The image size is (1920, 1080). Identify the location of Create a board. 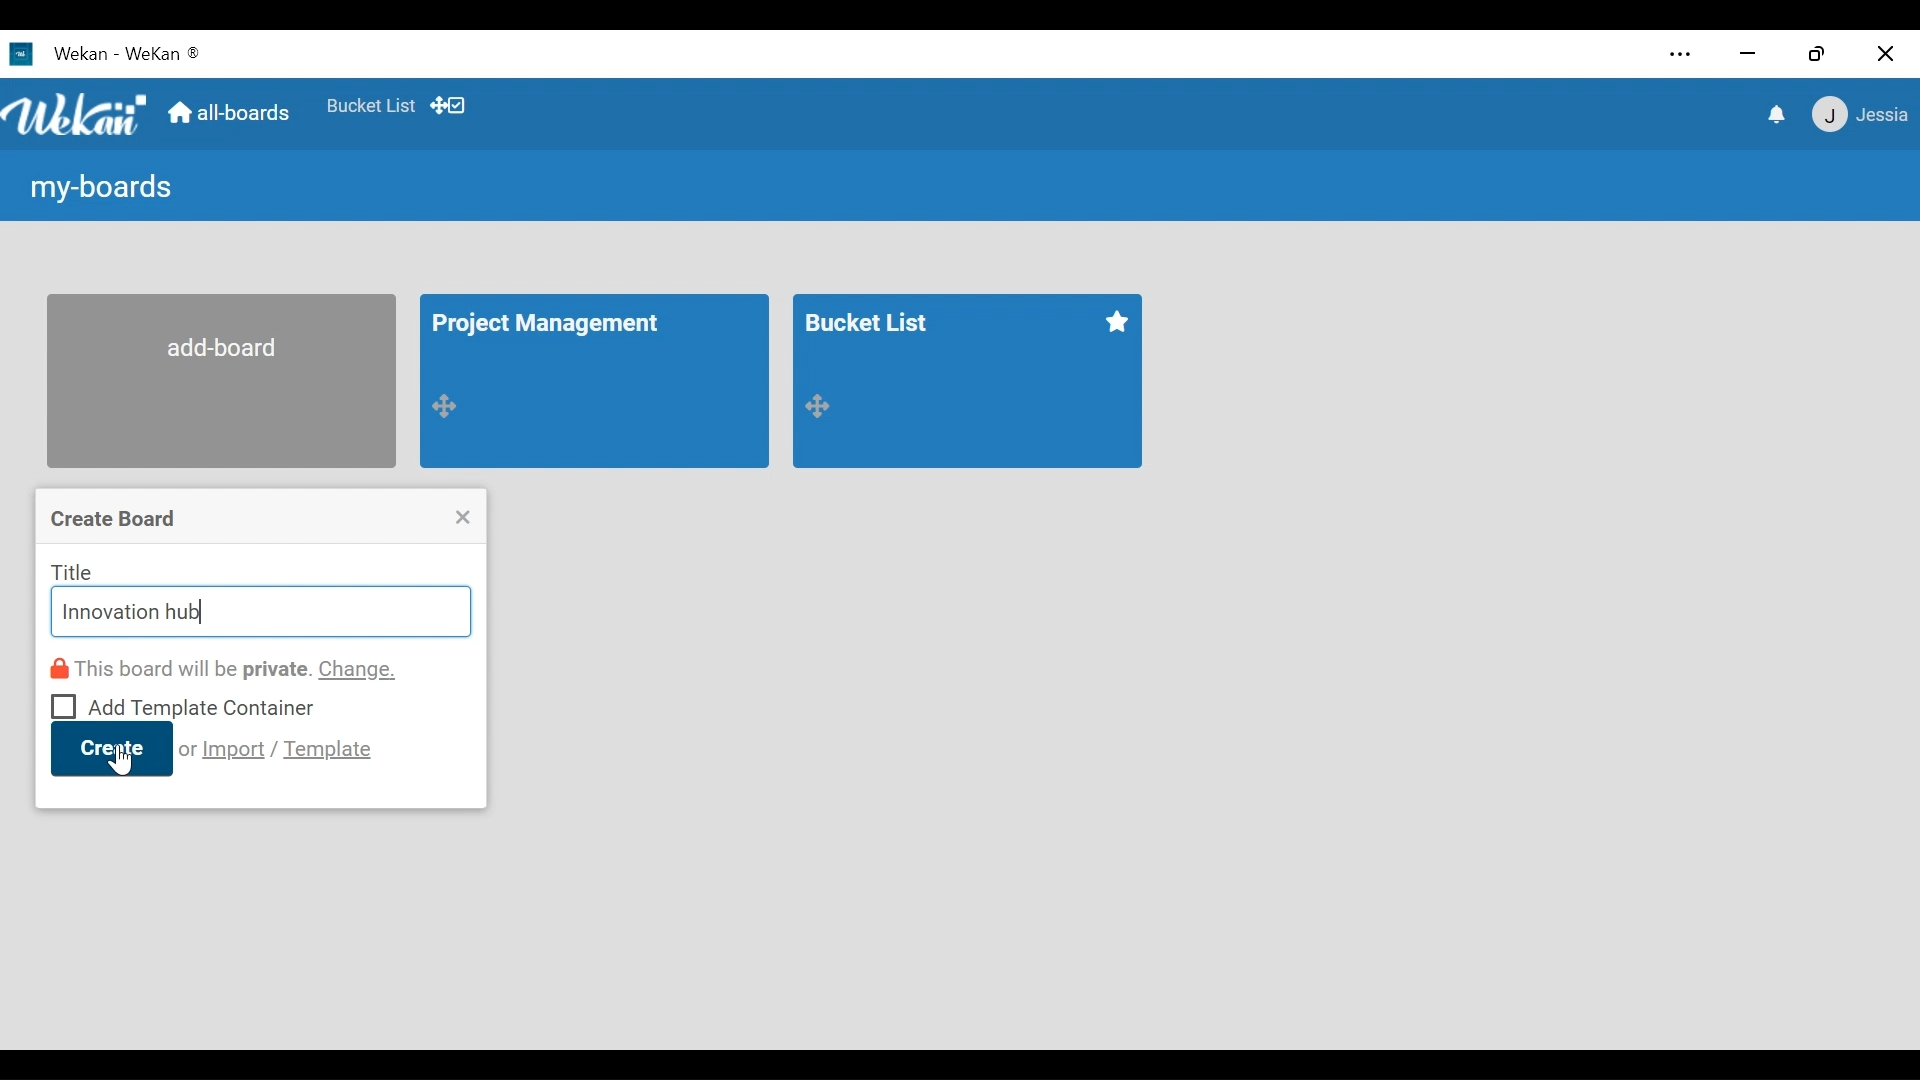
(116, 520).